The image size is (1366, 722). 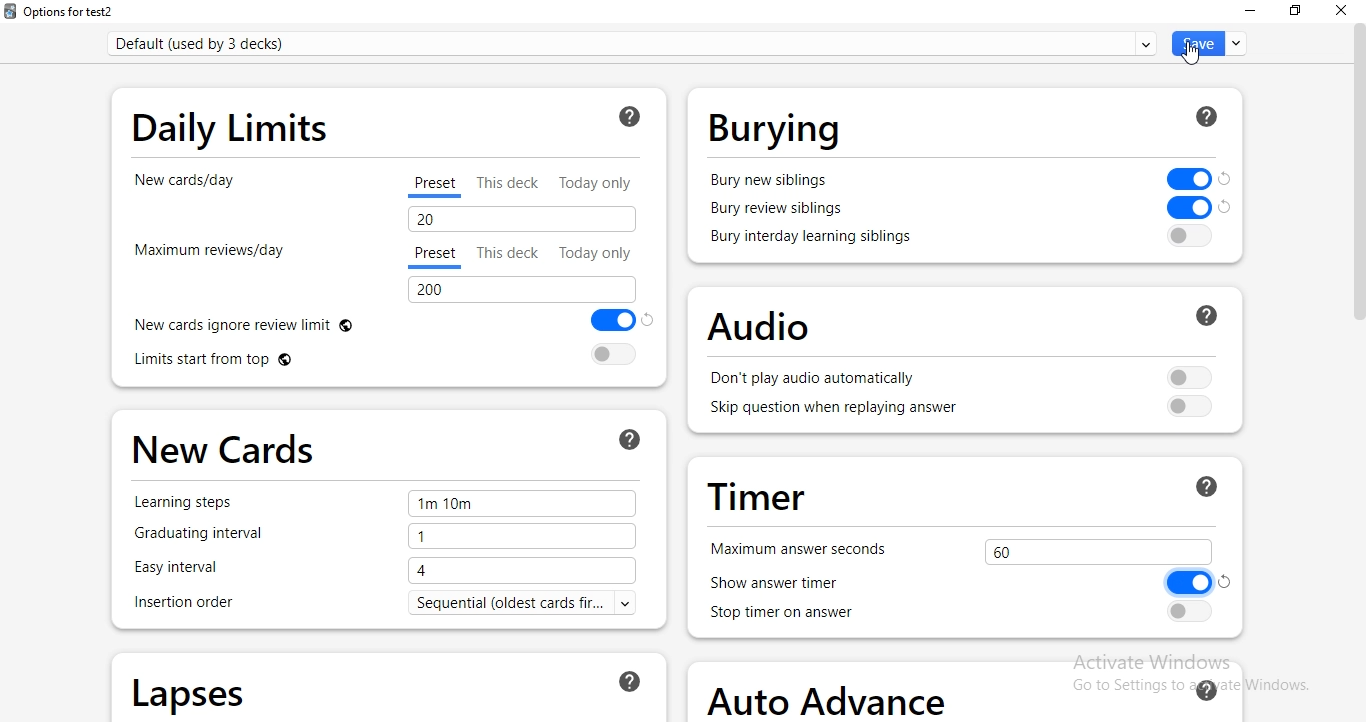 What do you see at coordinates (198, 536) in the screenshot?
I see `graduating interval` at bounding box center [198, 536].